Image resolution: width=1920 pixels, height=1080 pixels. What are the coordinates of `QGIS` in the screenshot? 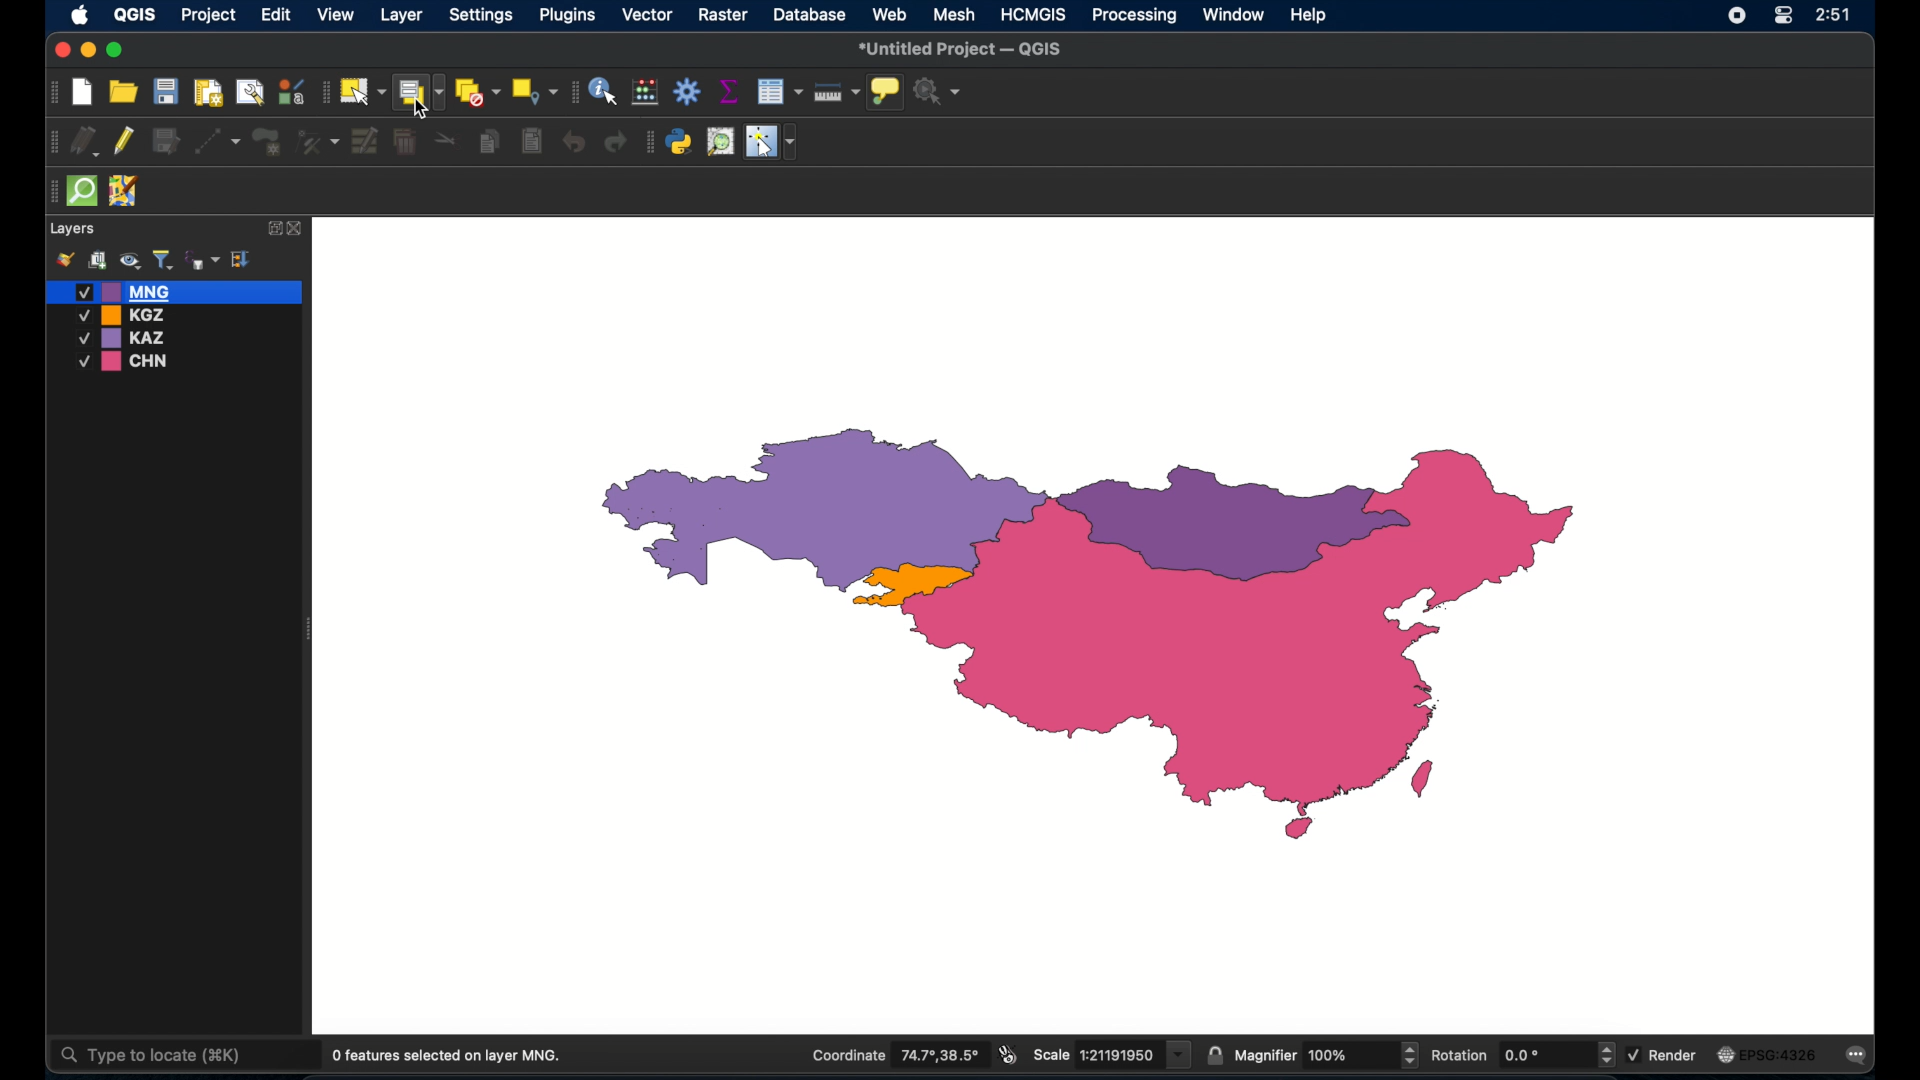 It's located at (133, 18).